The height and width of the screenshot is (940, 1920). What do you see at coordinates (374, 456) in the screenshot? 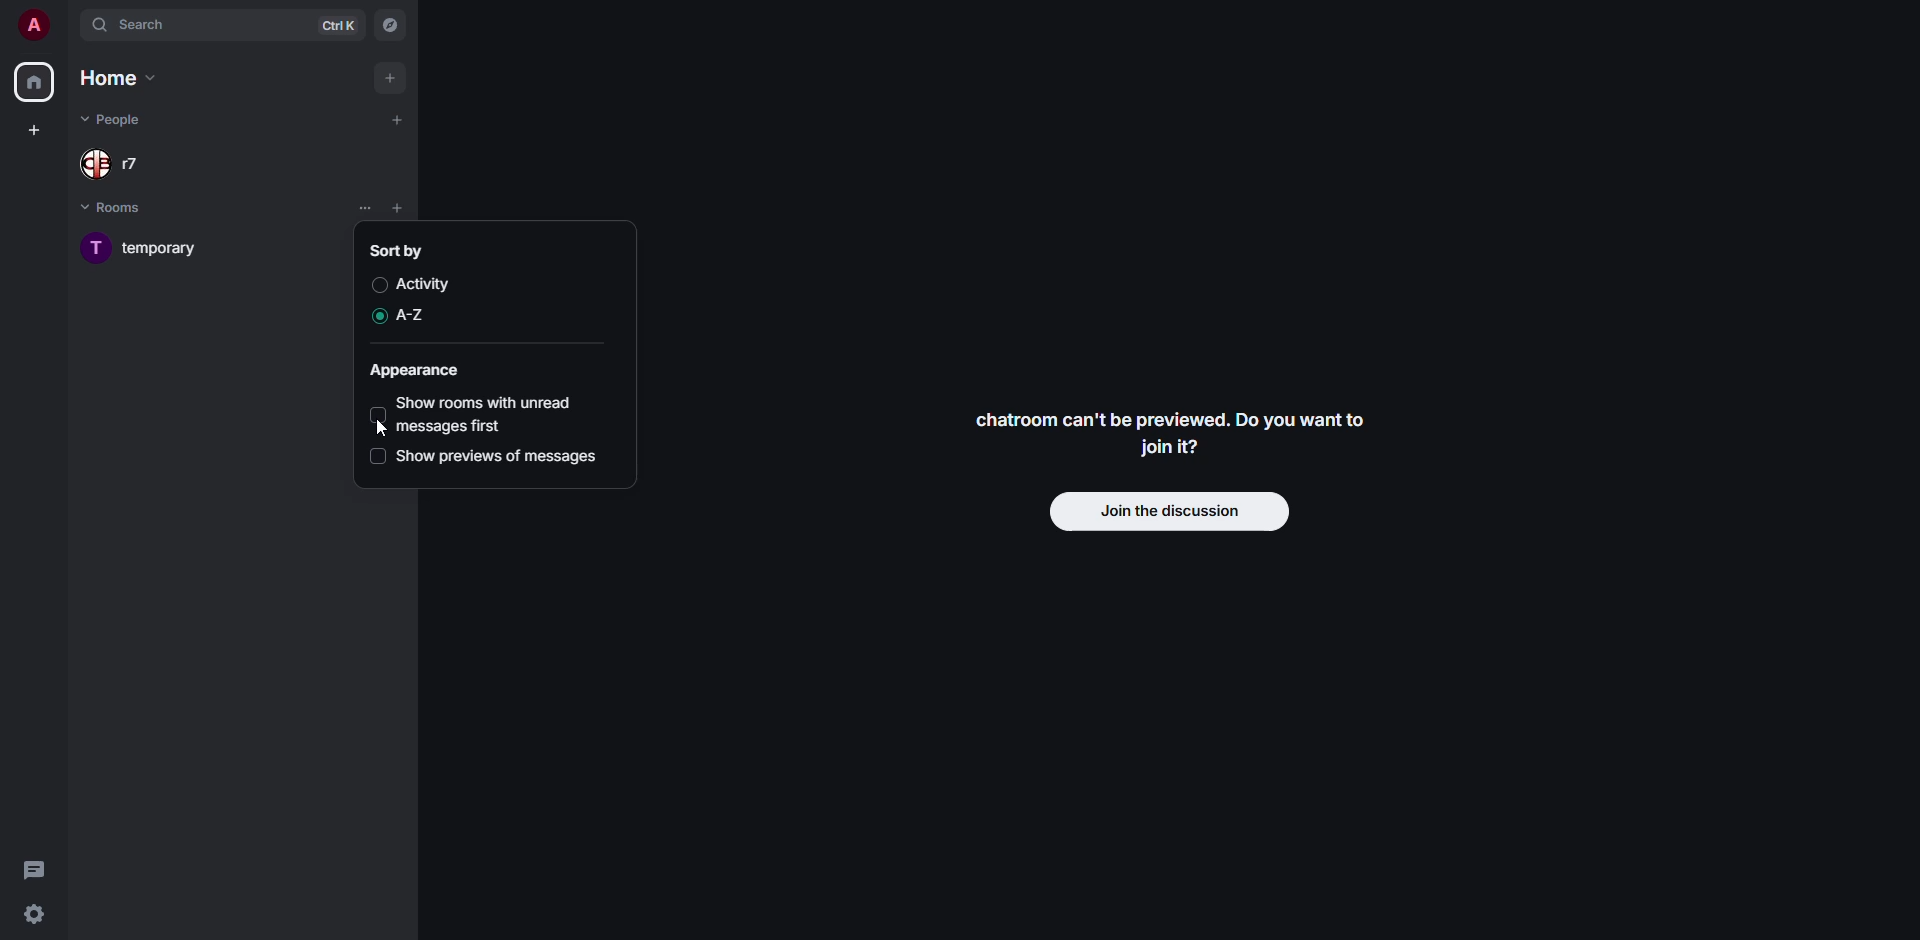
I see `disabled` at bounding box center [374, 456].